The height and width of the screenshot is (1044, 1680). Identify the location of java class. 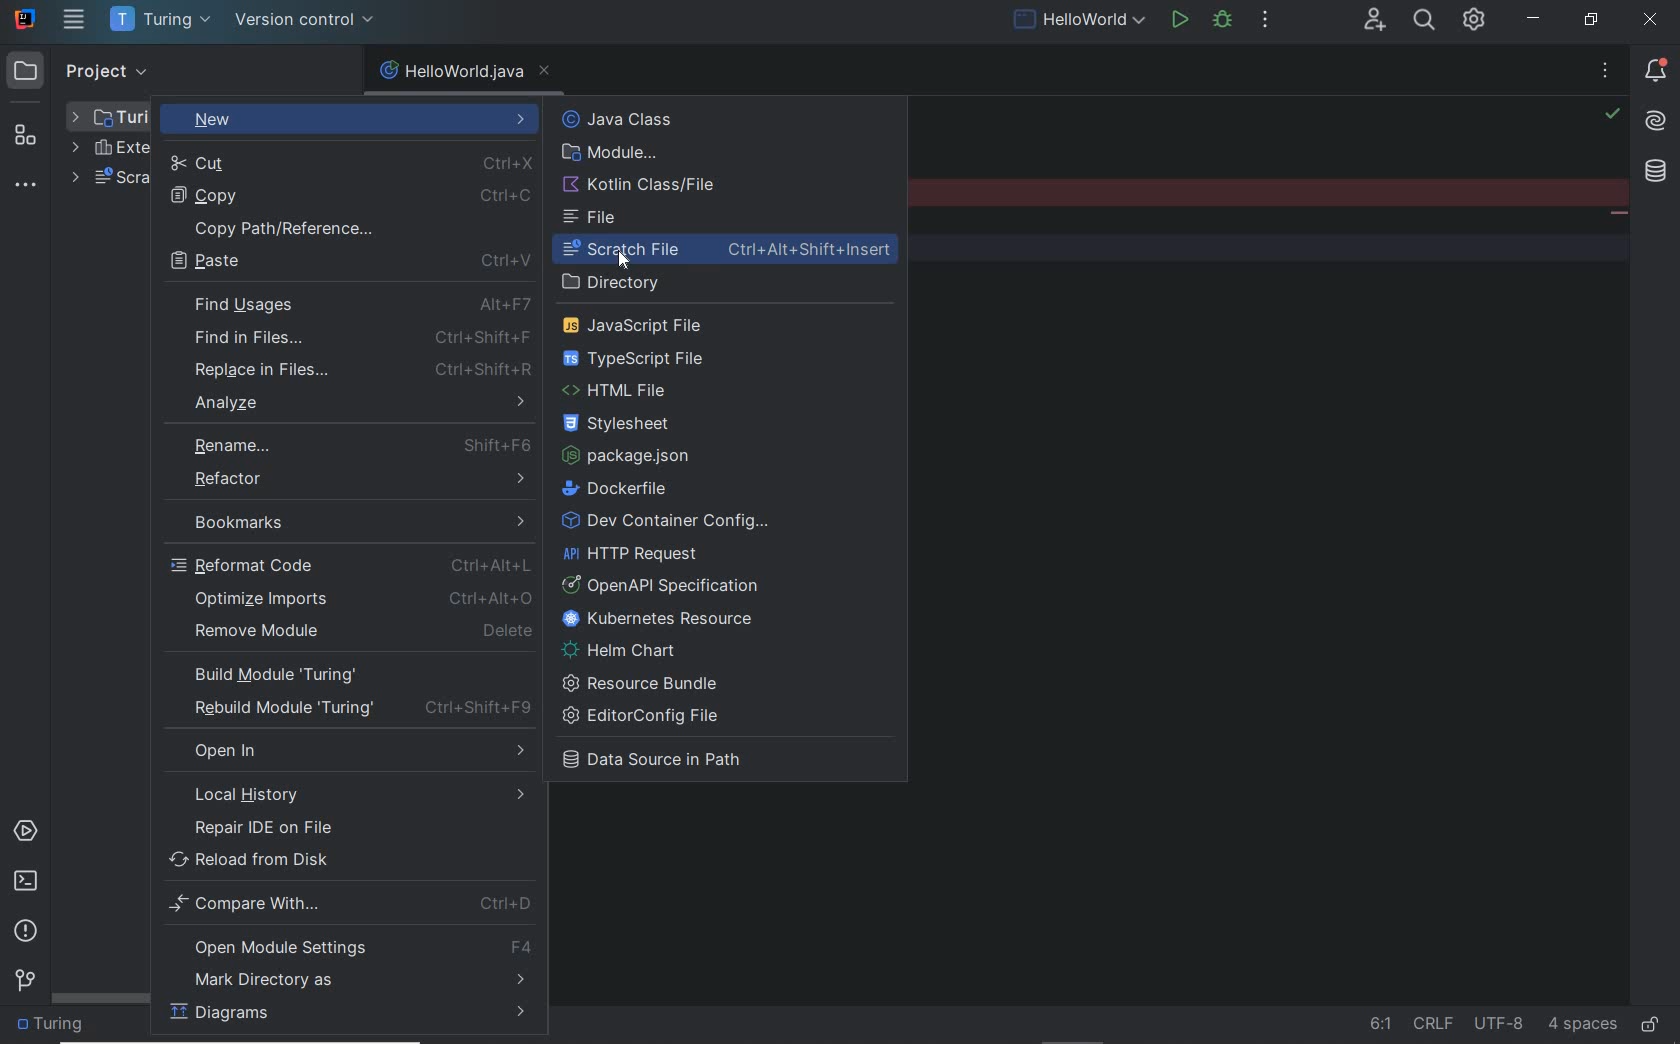
(664, 120).